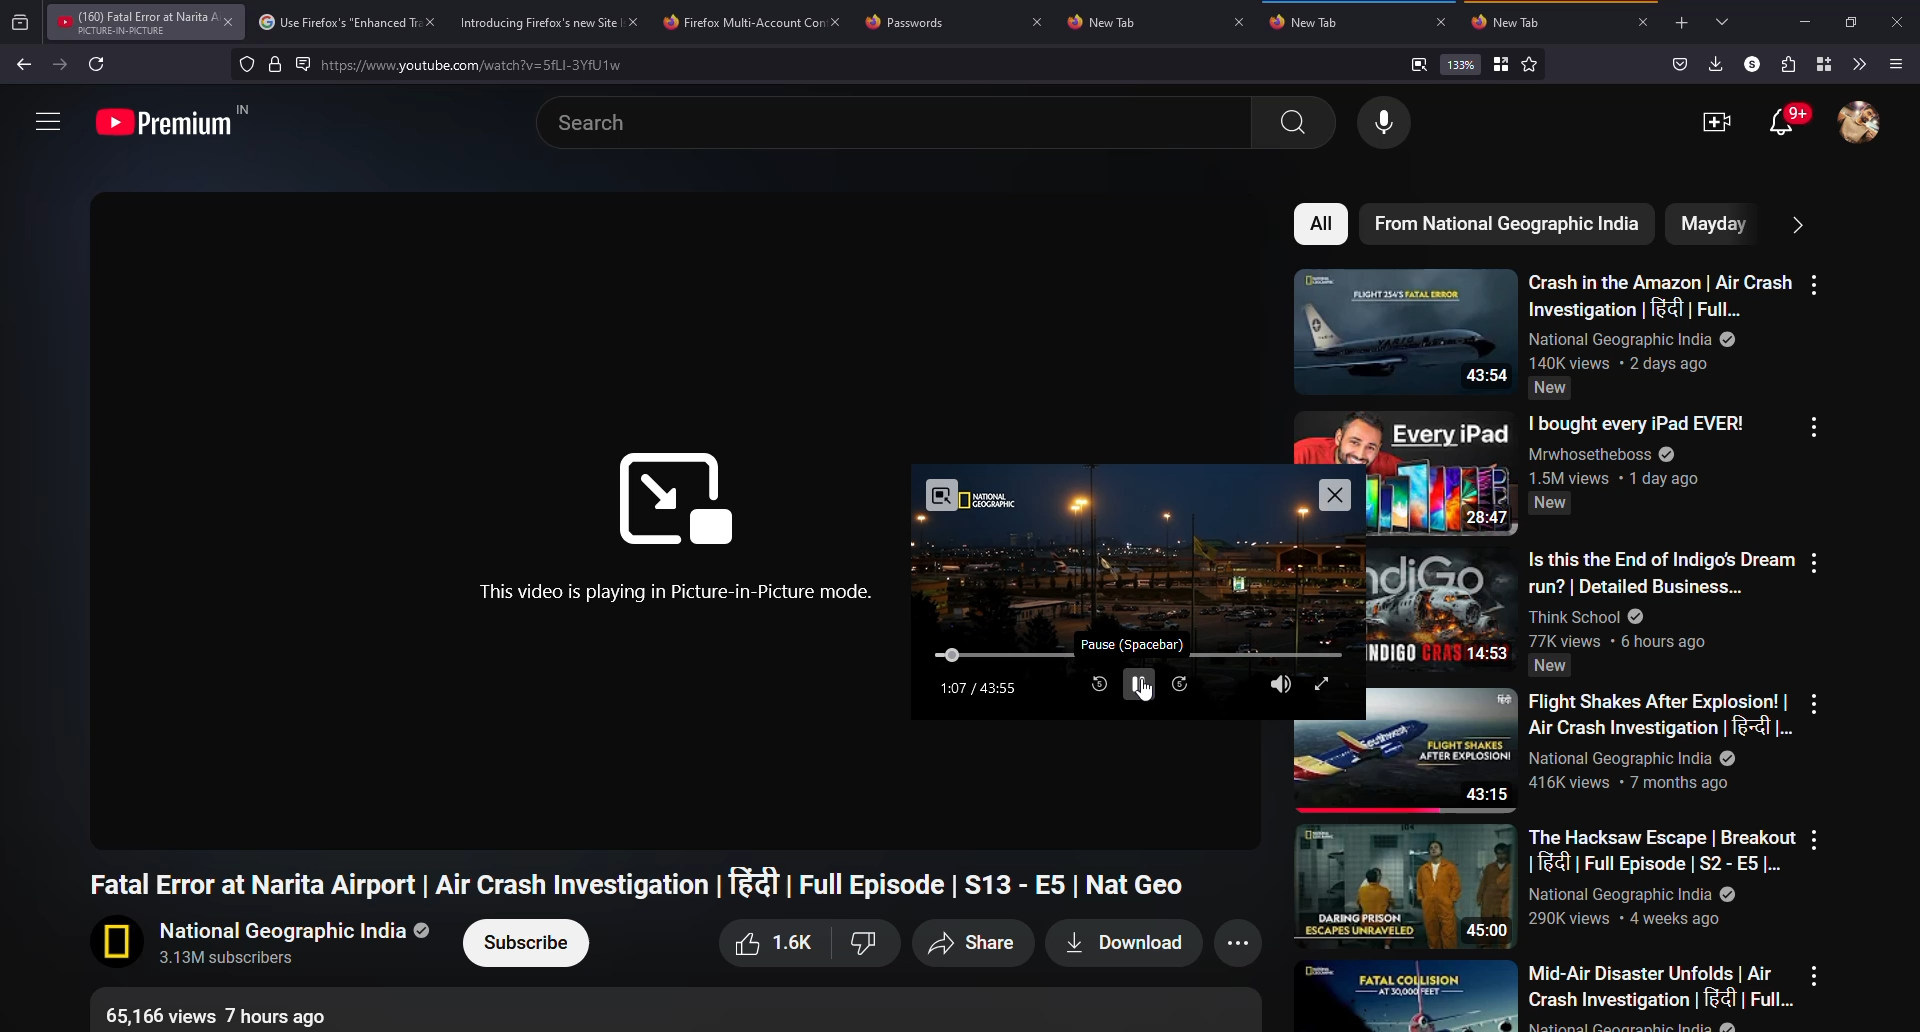 This screenshot has height=1032, width=1920. What do you see at coordinates (1304, 22) in the screenshot?
I see `tab` at bounding box center [1304, 22].